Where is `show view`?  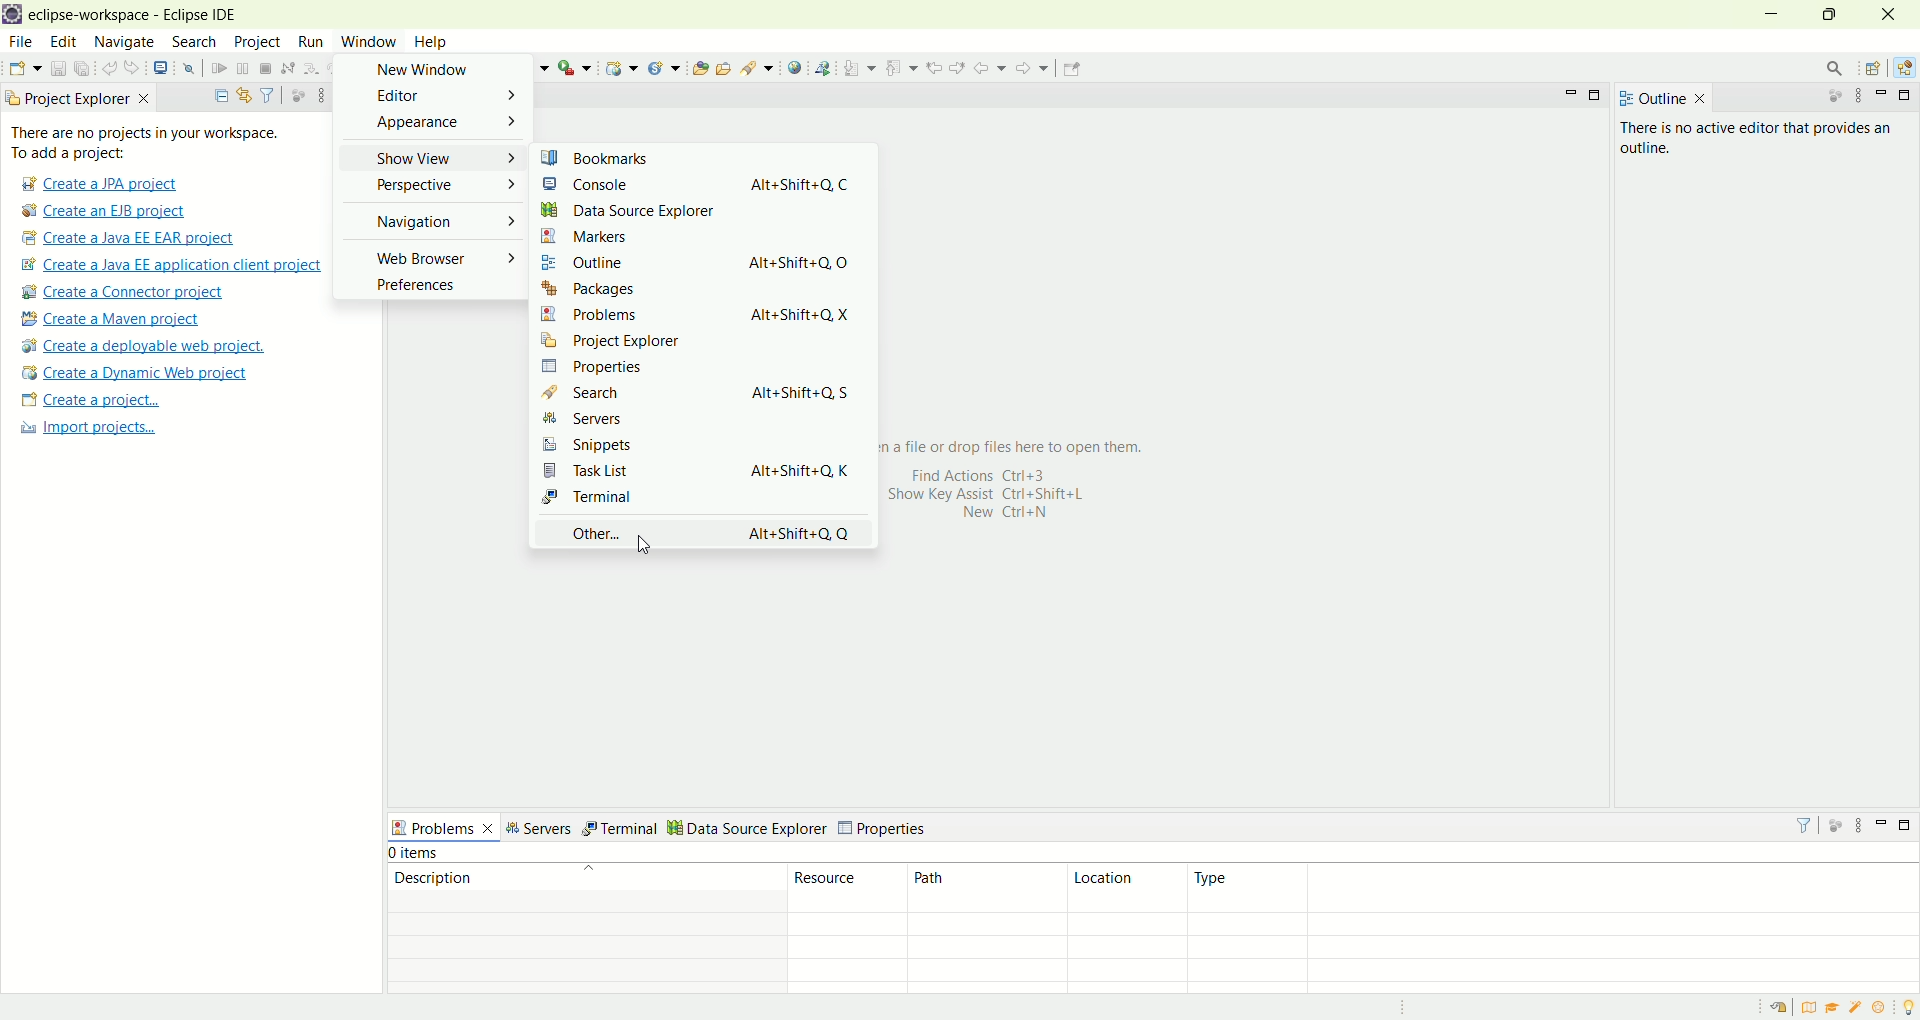
show view is located at coordinates (435, 159).